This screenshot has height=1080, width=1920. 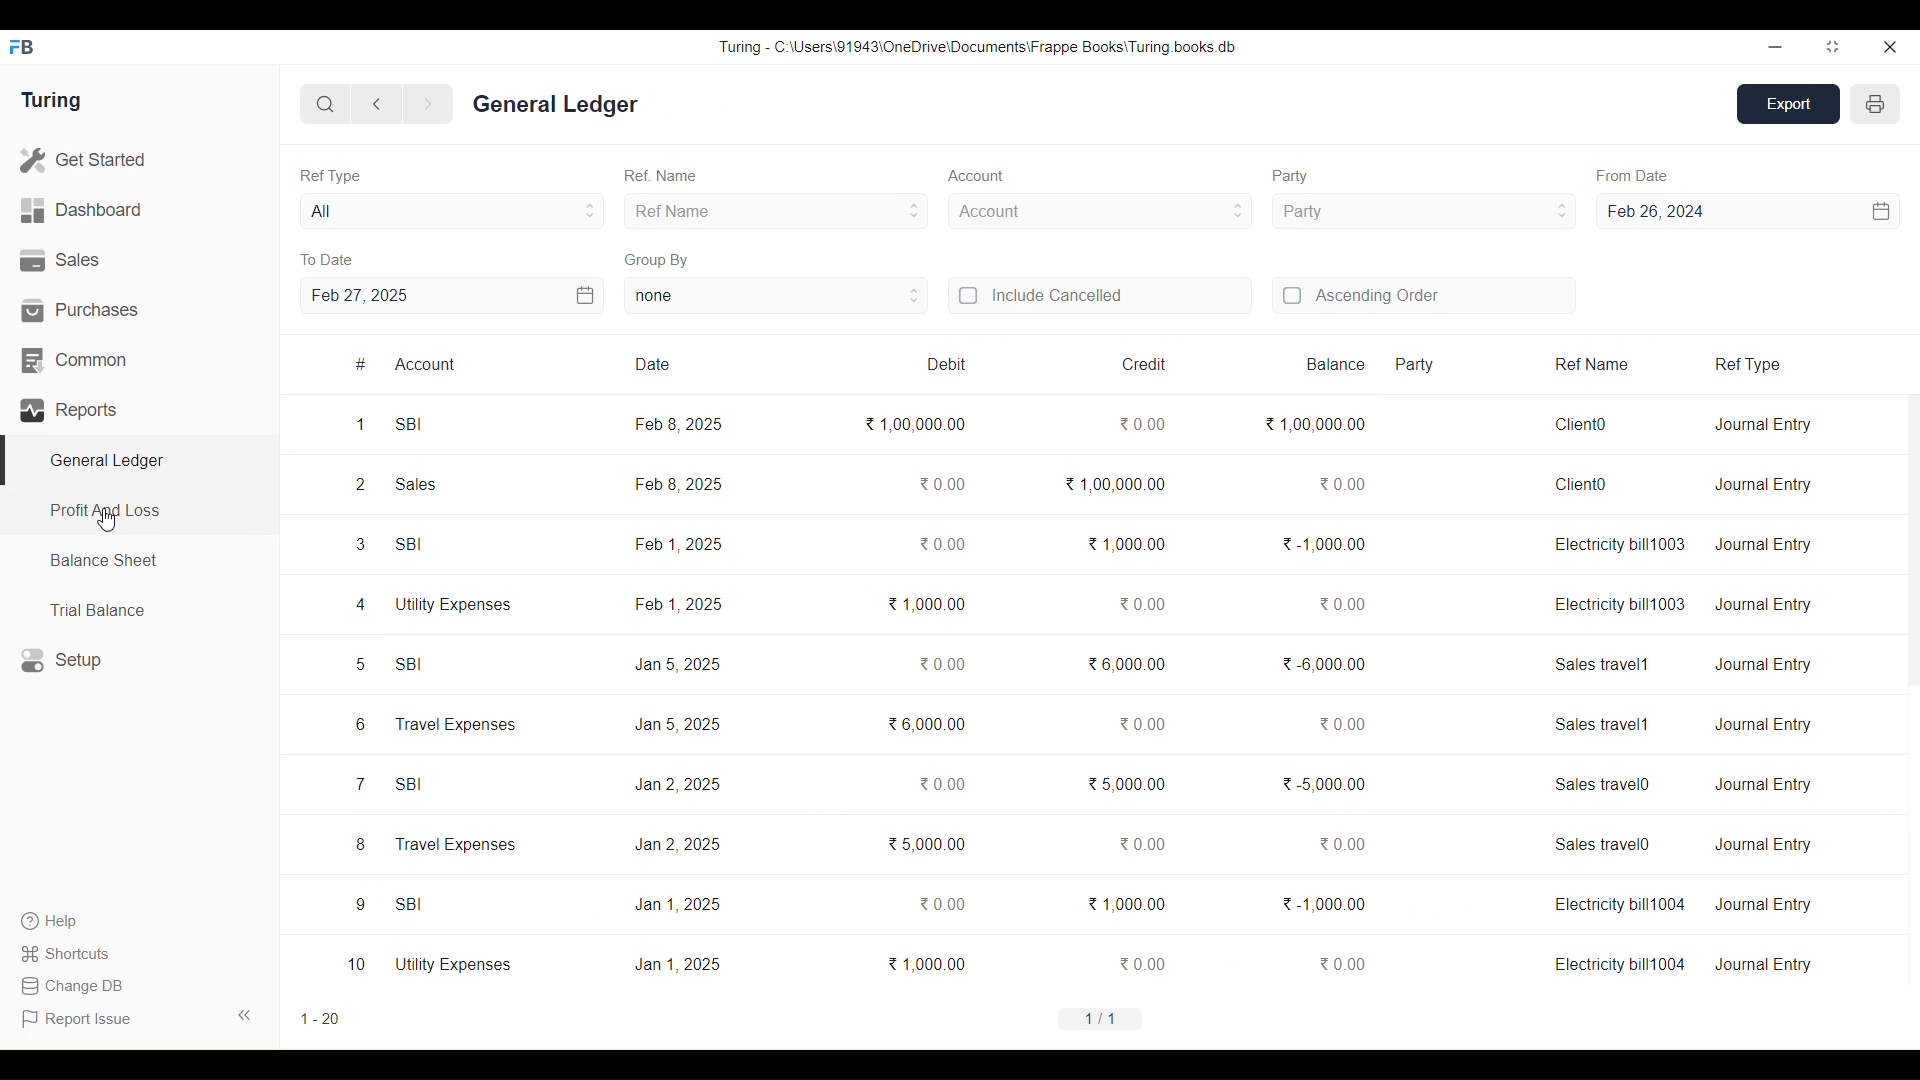 What do you see at coordinates (1142, 424) in the screenshot?
I see `0.00` at bounding box center [1142, 424].